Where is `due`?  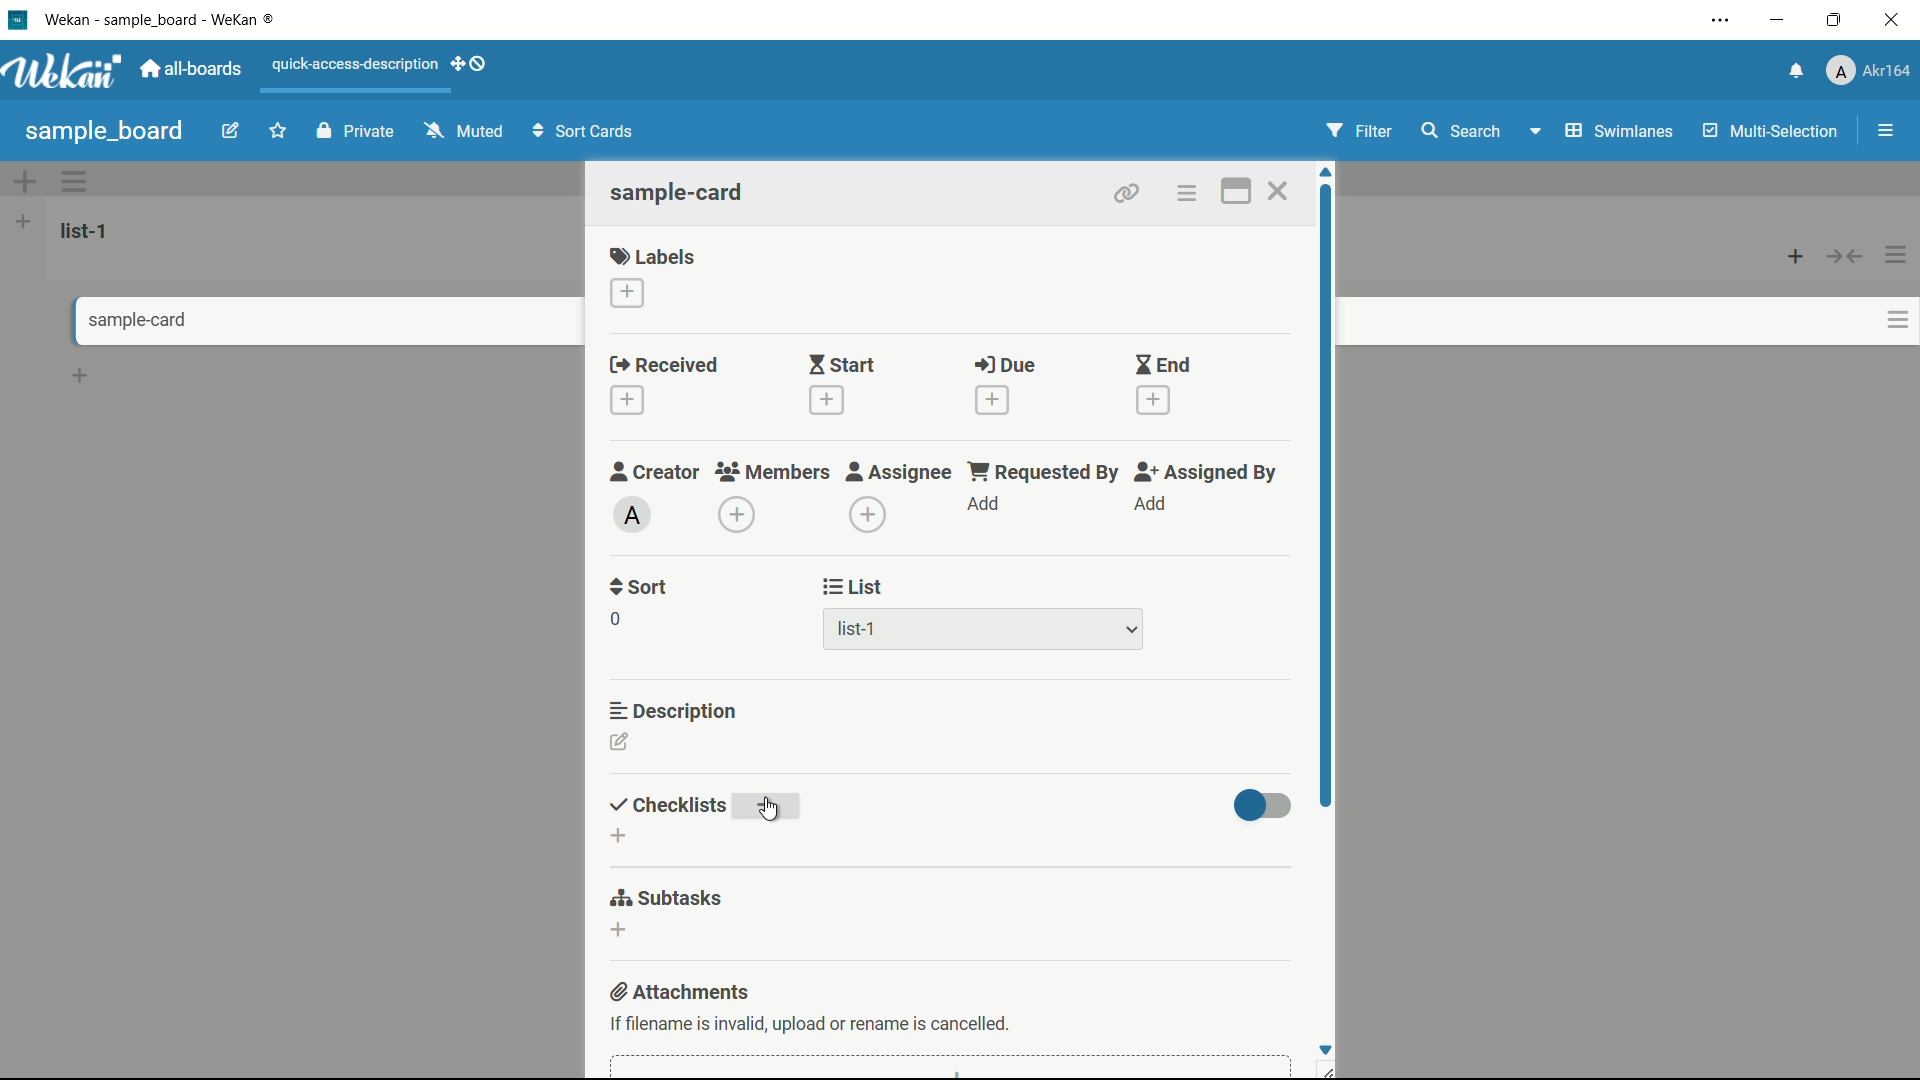 due is located at coordinates (1005, 366).